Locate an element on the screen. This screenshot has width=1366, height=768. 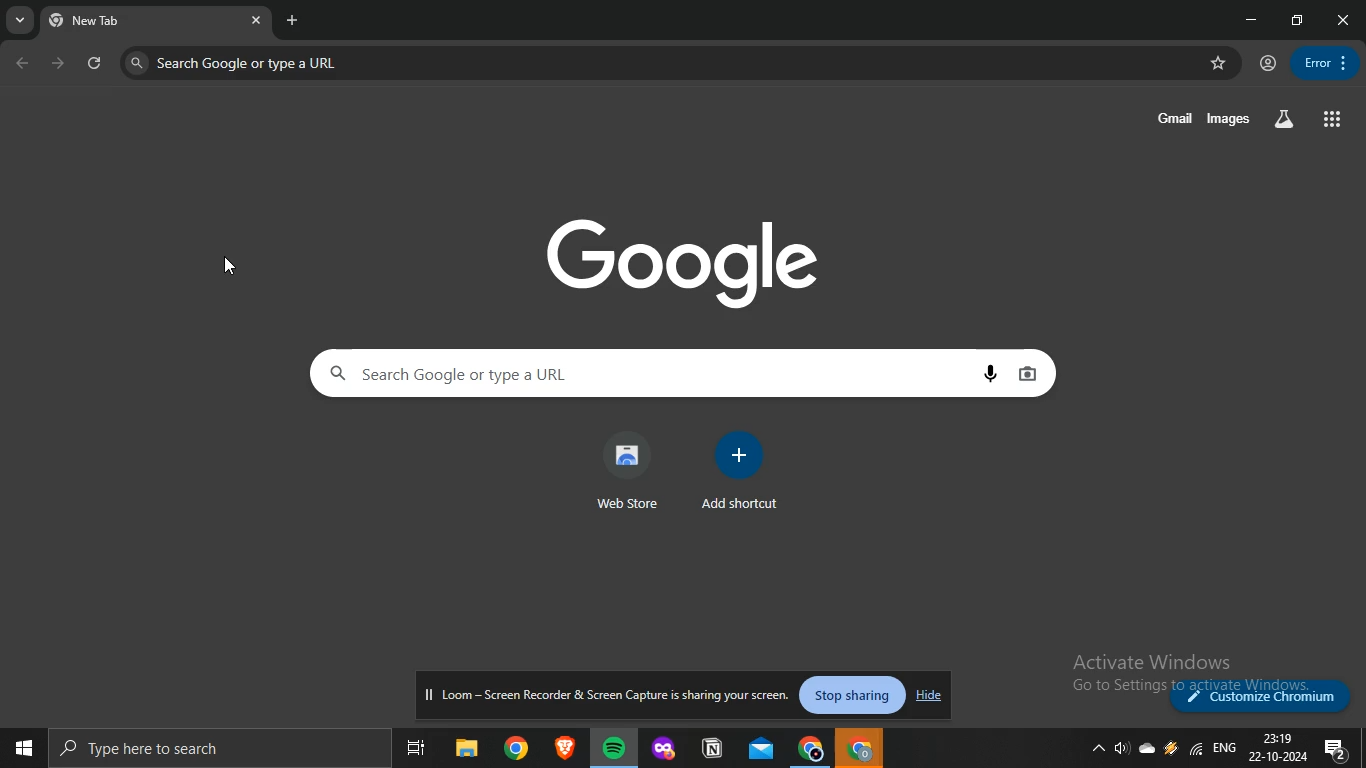
winamp is located at coordinates (1170, 748).